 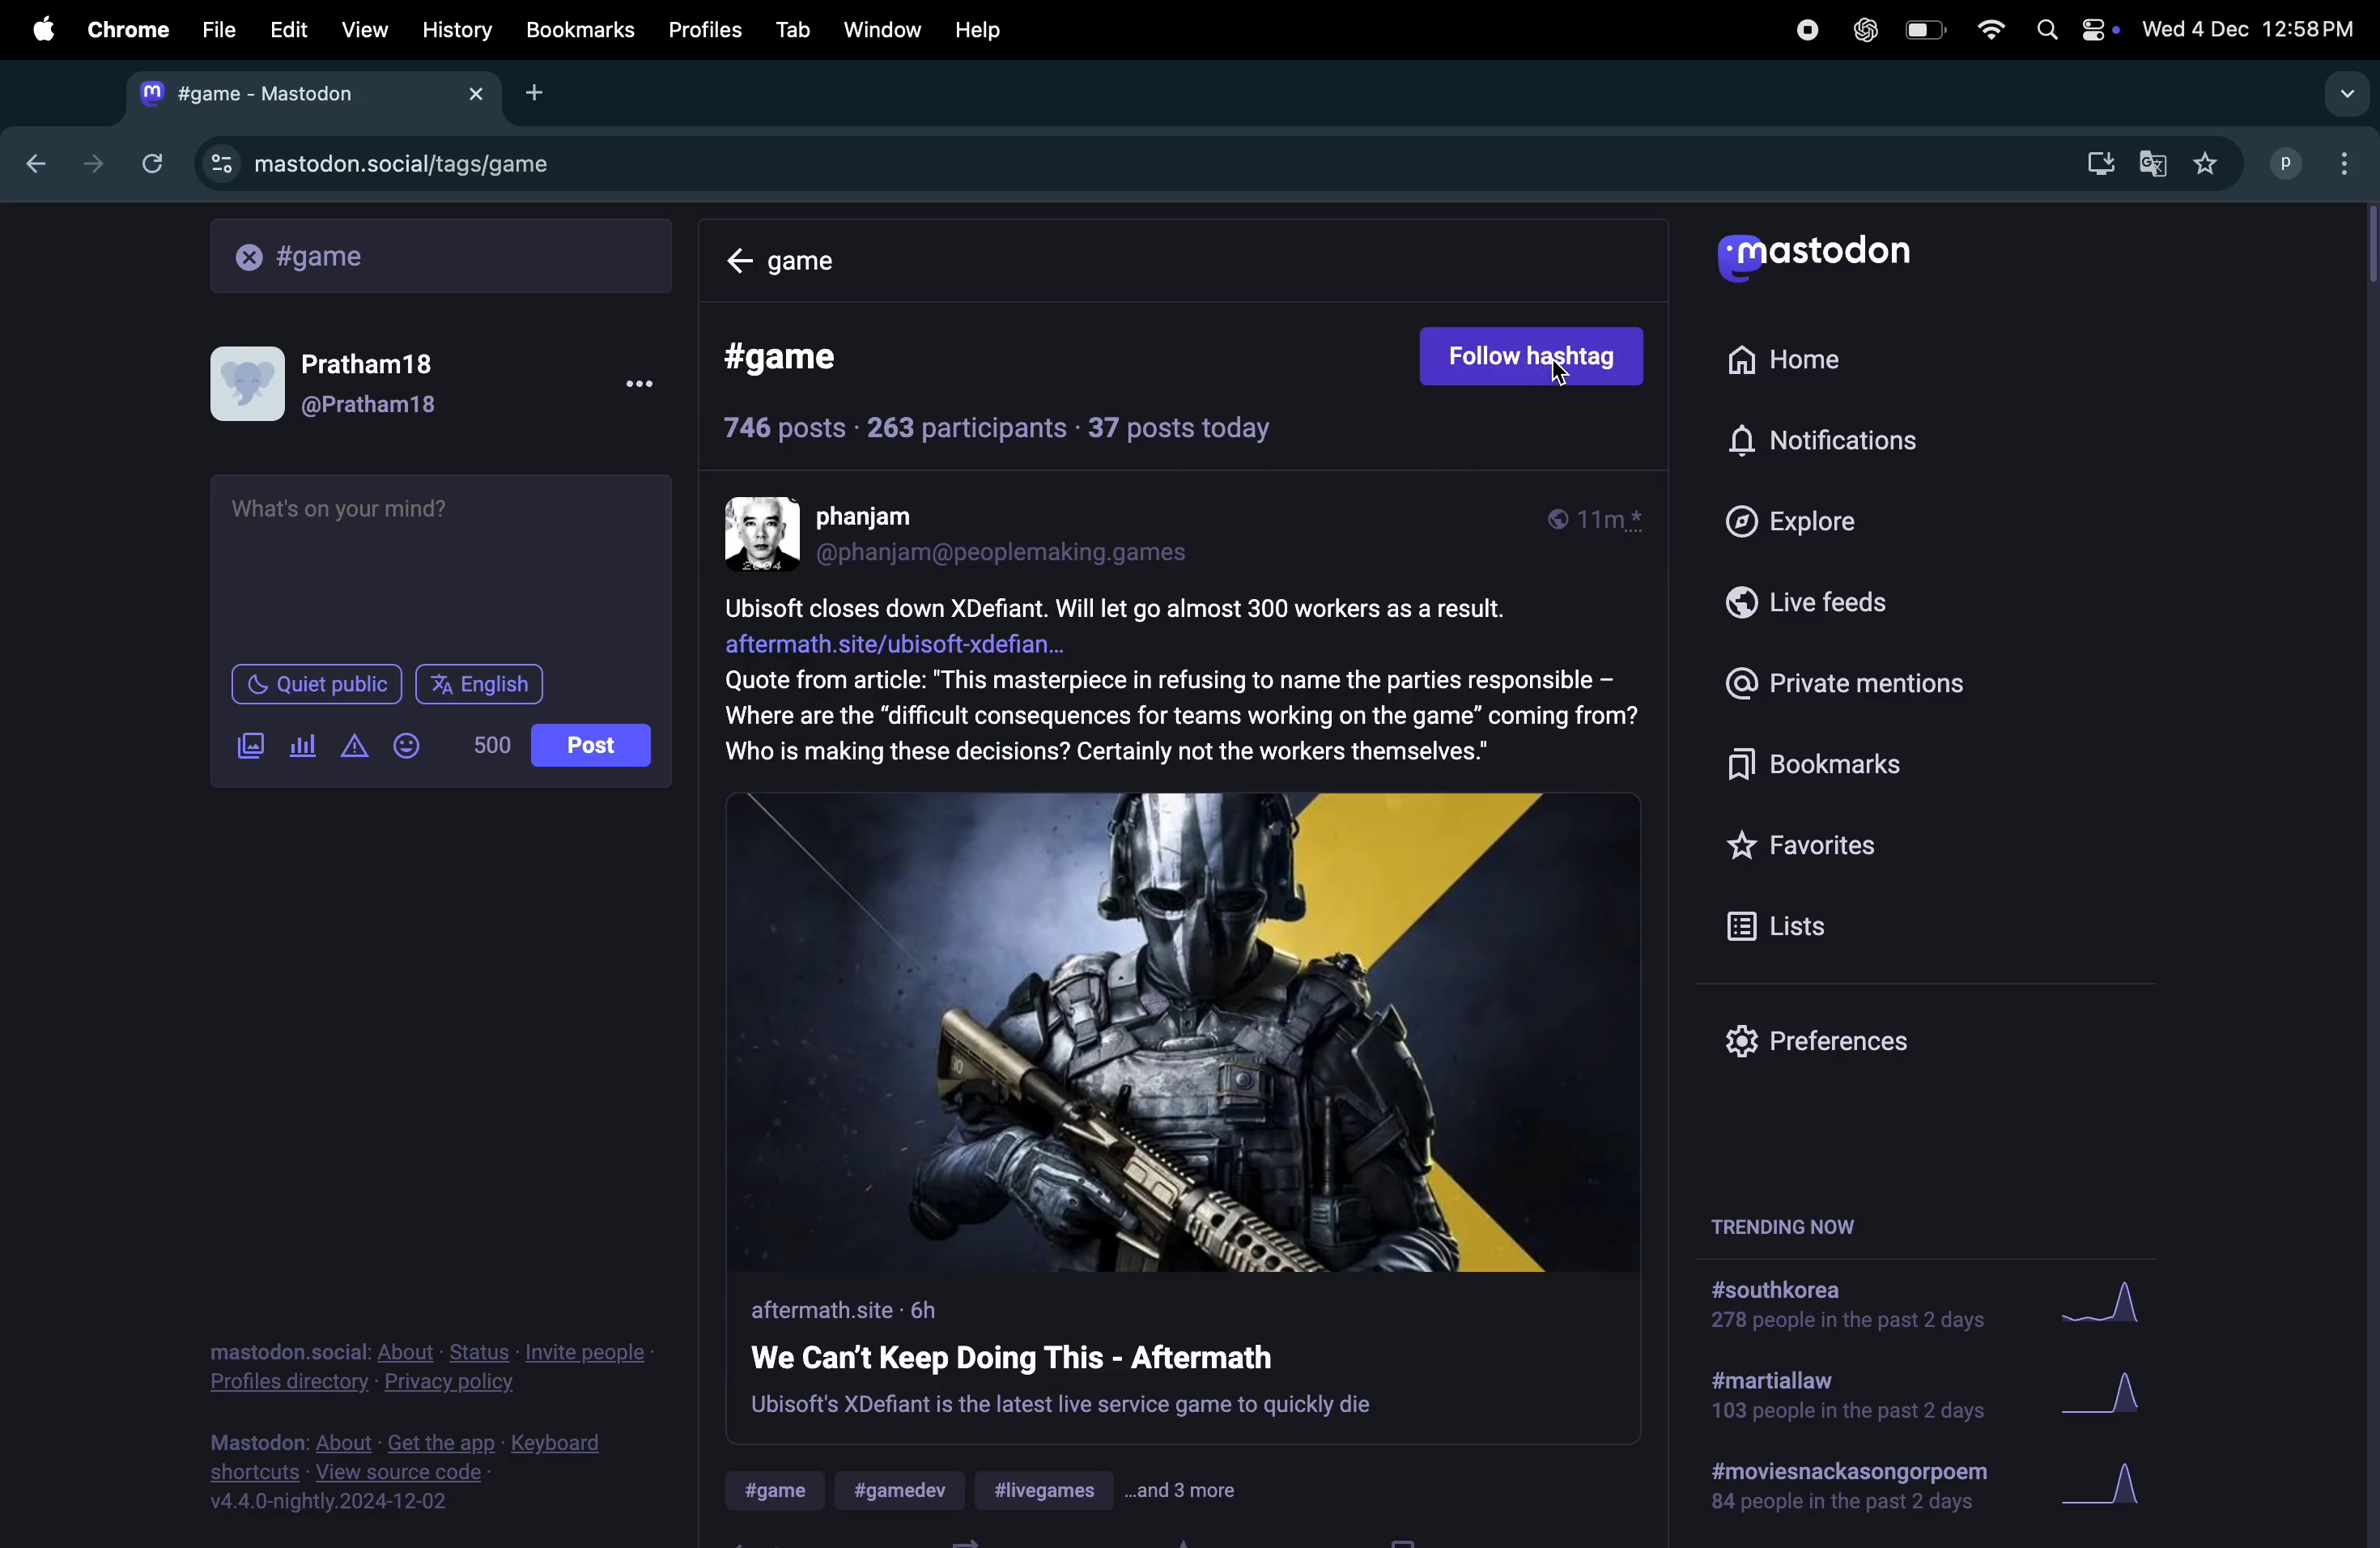 What do you see at coordinates (1182, 684) in the screenshot?
I see `post decription` at bounding box center [1182, 684].